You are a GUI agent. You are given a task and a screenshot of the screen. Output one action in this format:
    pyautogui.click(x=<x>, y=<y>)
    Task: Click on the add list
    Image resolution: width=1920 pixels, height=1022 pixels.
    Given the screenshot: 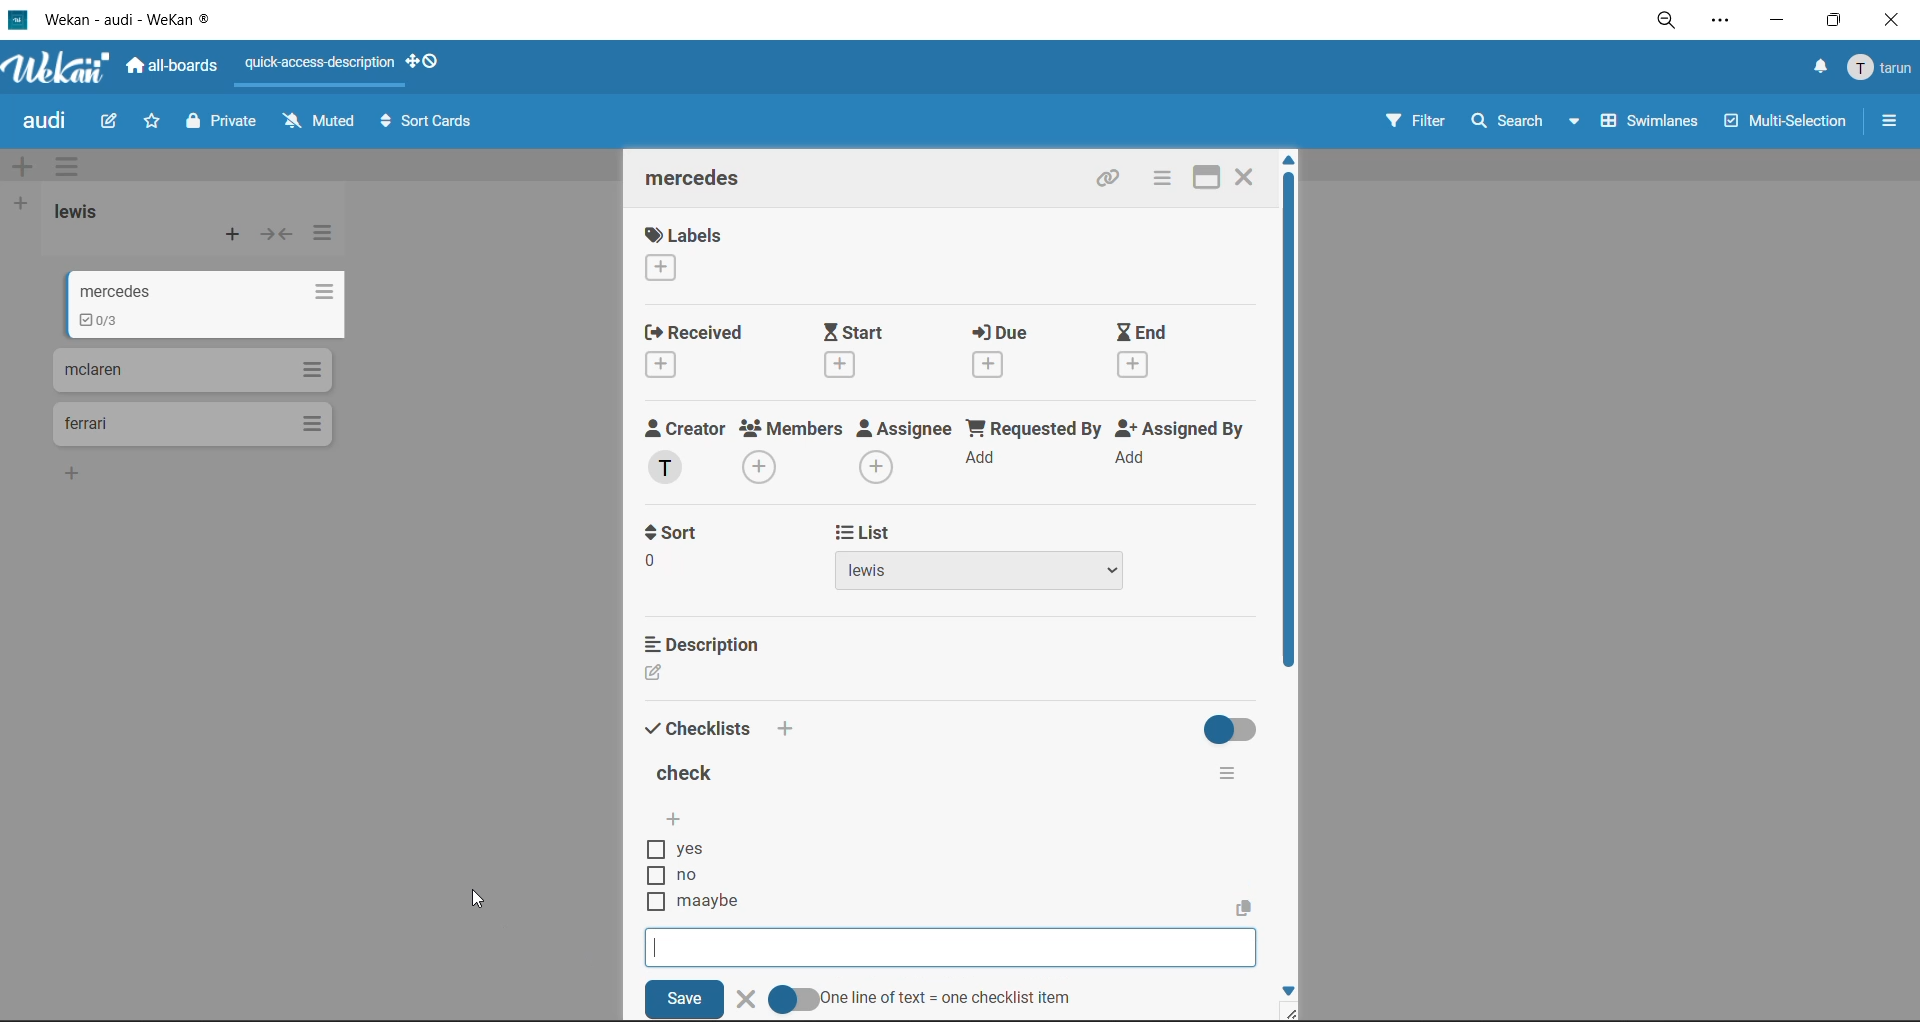 What is the action you would take?
    pyautogui.click(x=25, y=204)
    